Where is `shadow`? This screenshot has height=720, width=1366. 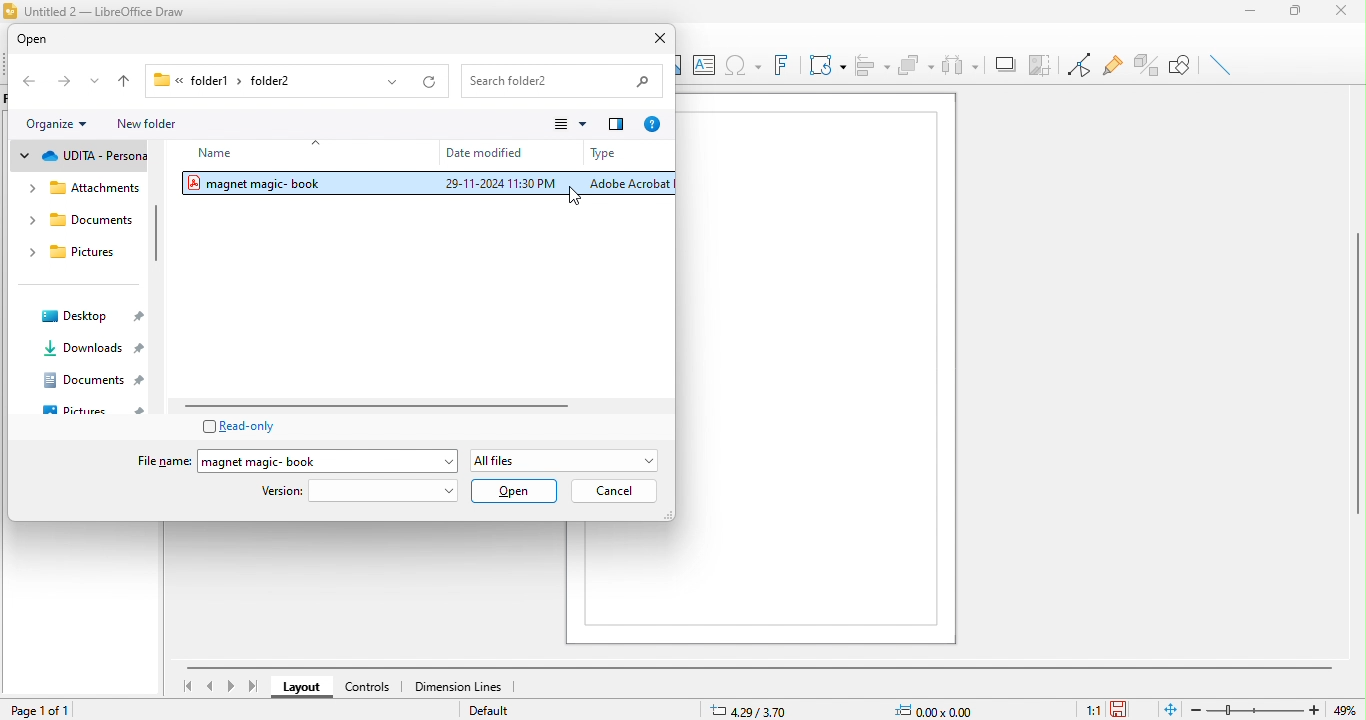
shadow is located at coordinates (1003, 63).